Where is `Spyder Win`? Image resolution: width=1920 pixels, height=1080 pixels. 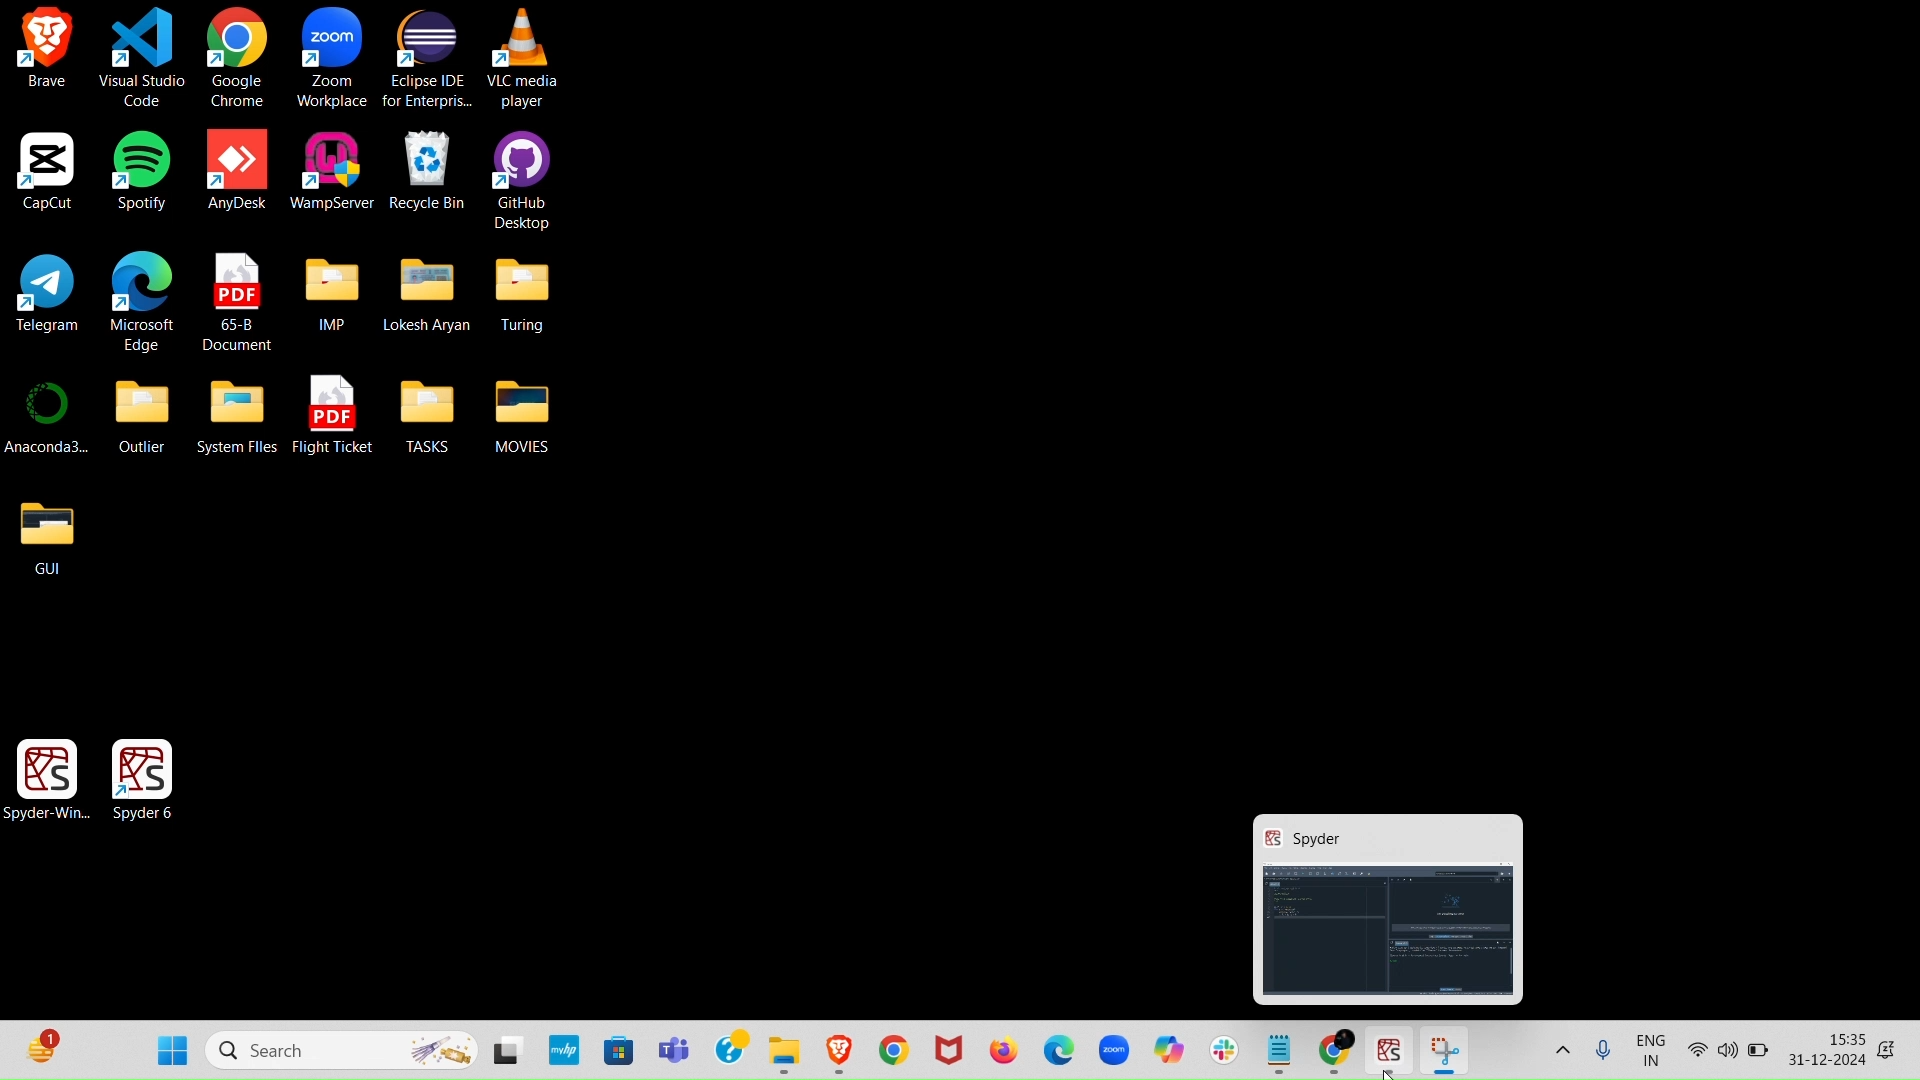 Spyder Win is located at coordinates (52, 772).